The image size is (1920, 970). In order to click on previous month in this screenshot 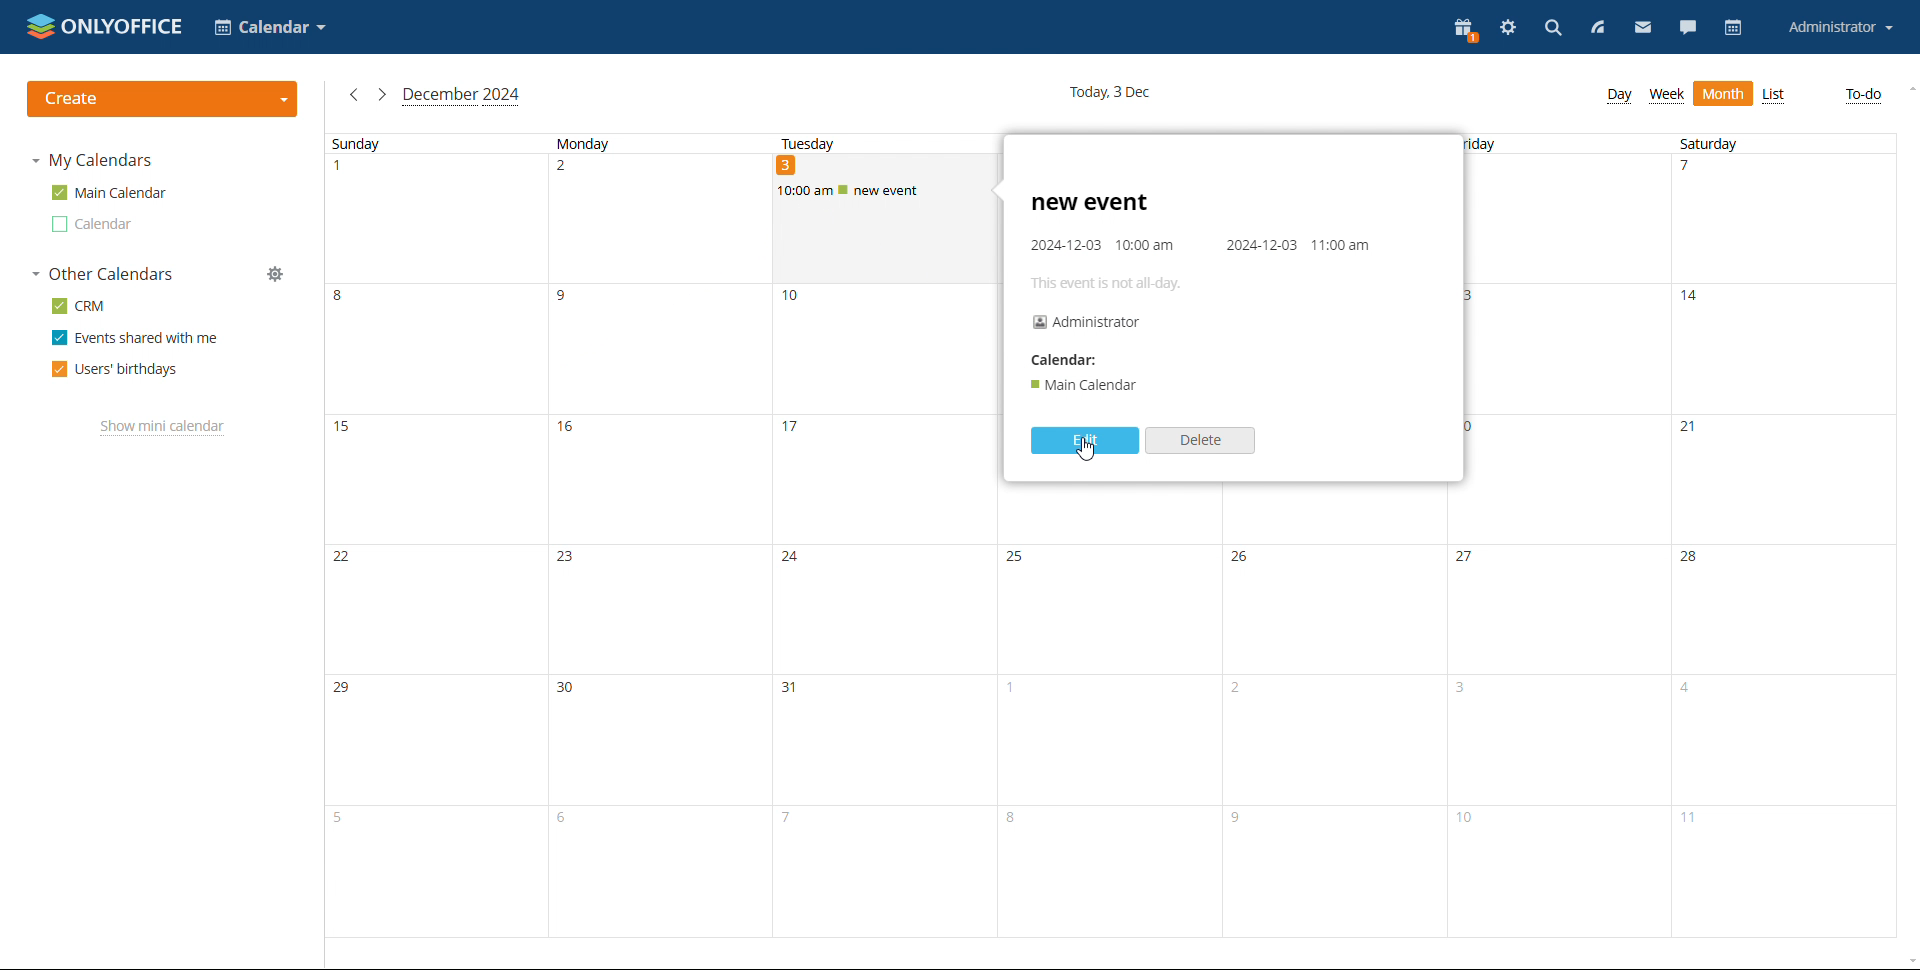, I will do `click(353, 95)`.